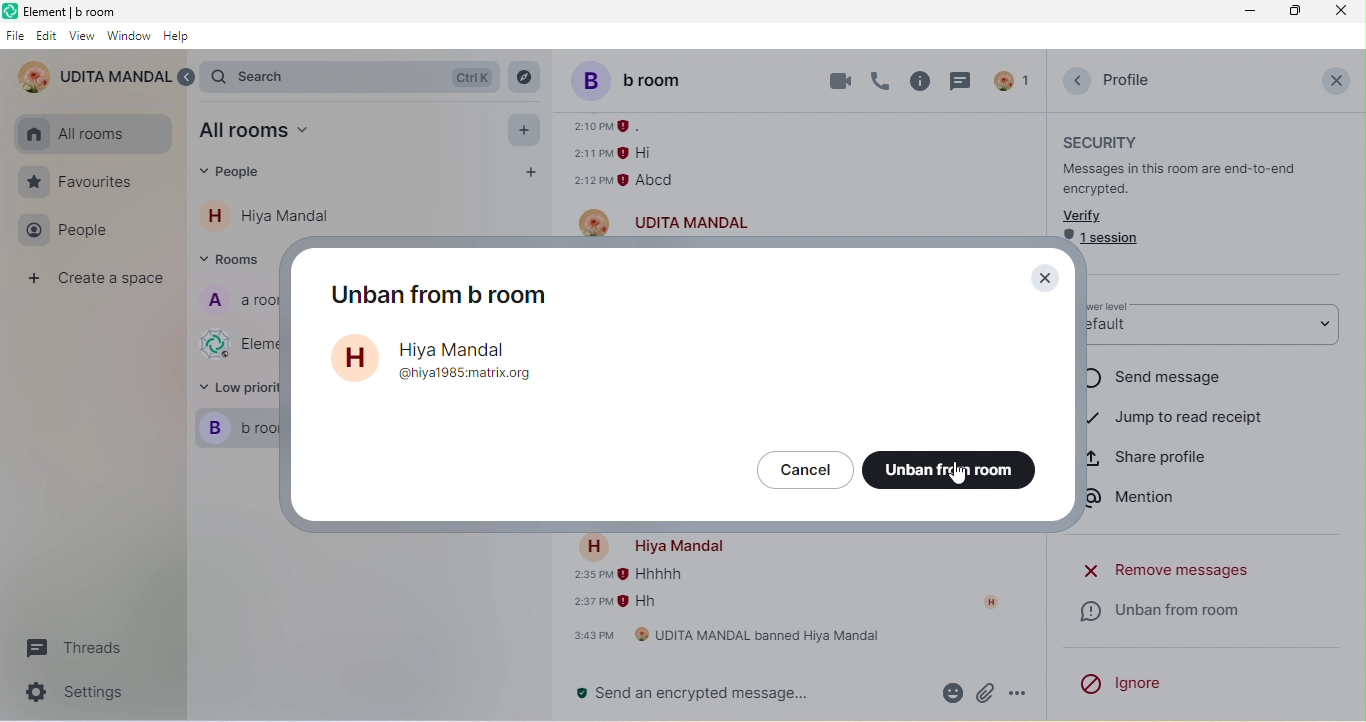  I want to click on messages in this room are end to end encrypted, so click(1191, 179).